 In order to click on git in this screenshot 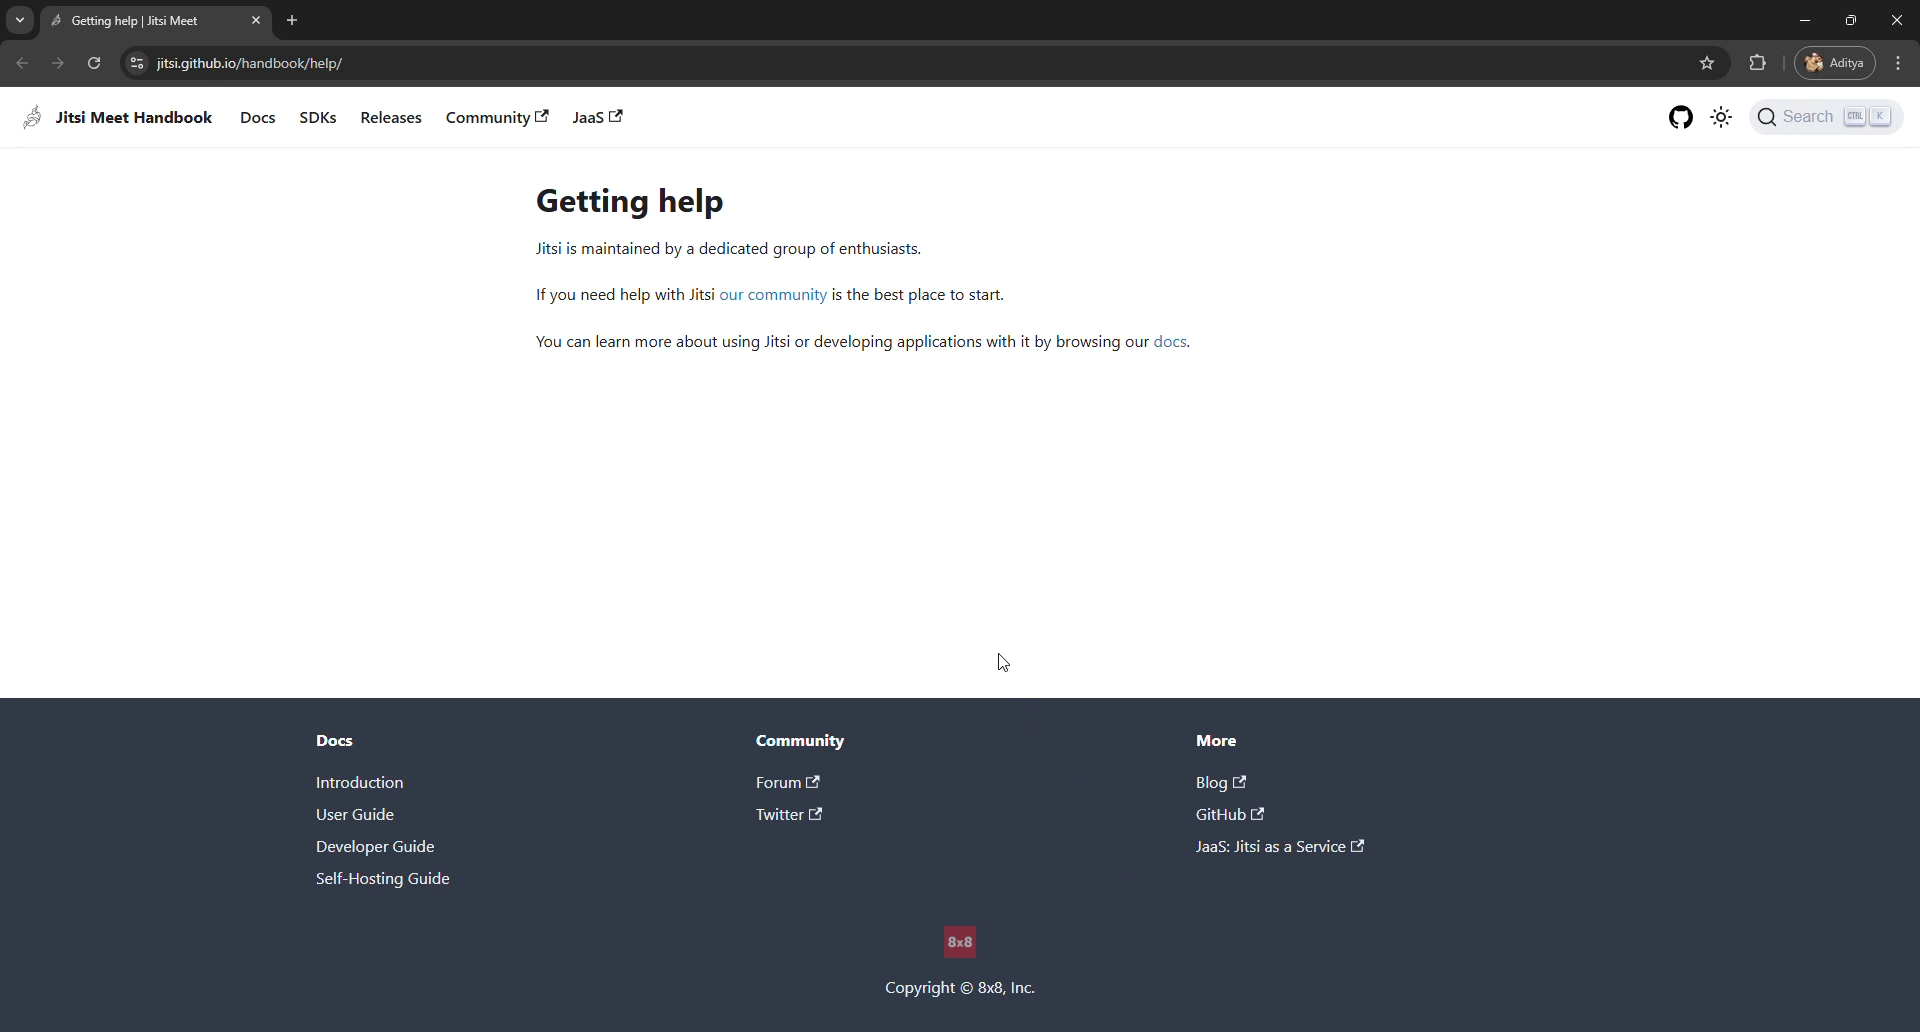, I will do `click(1681, 116)`.